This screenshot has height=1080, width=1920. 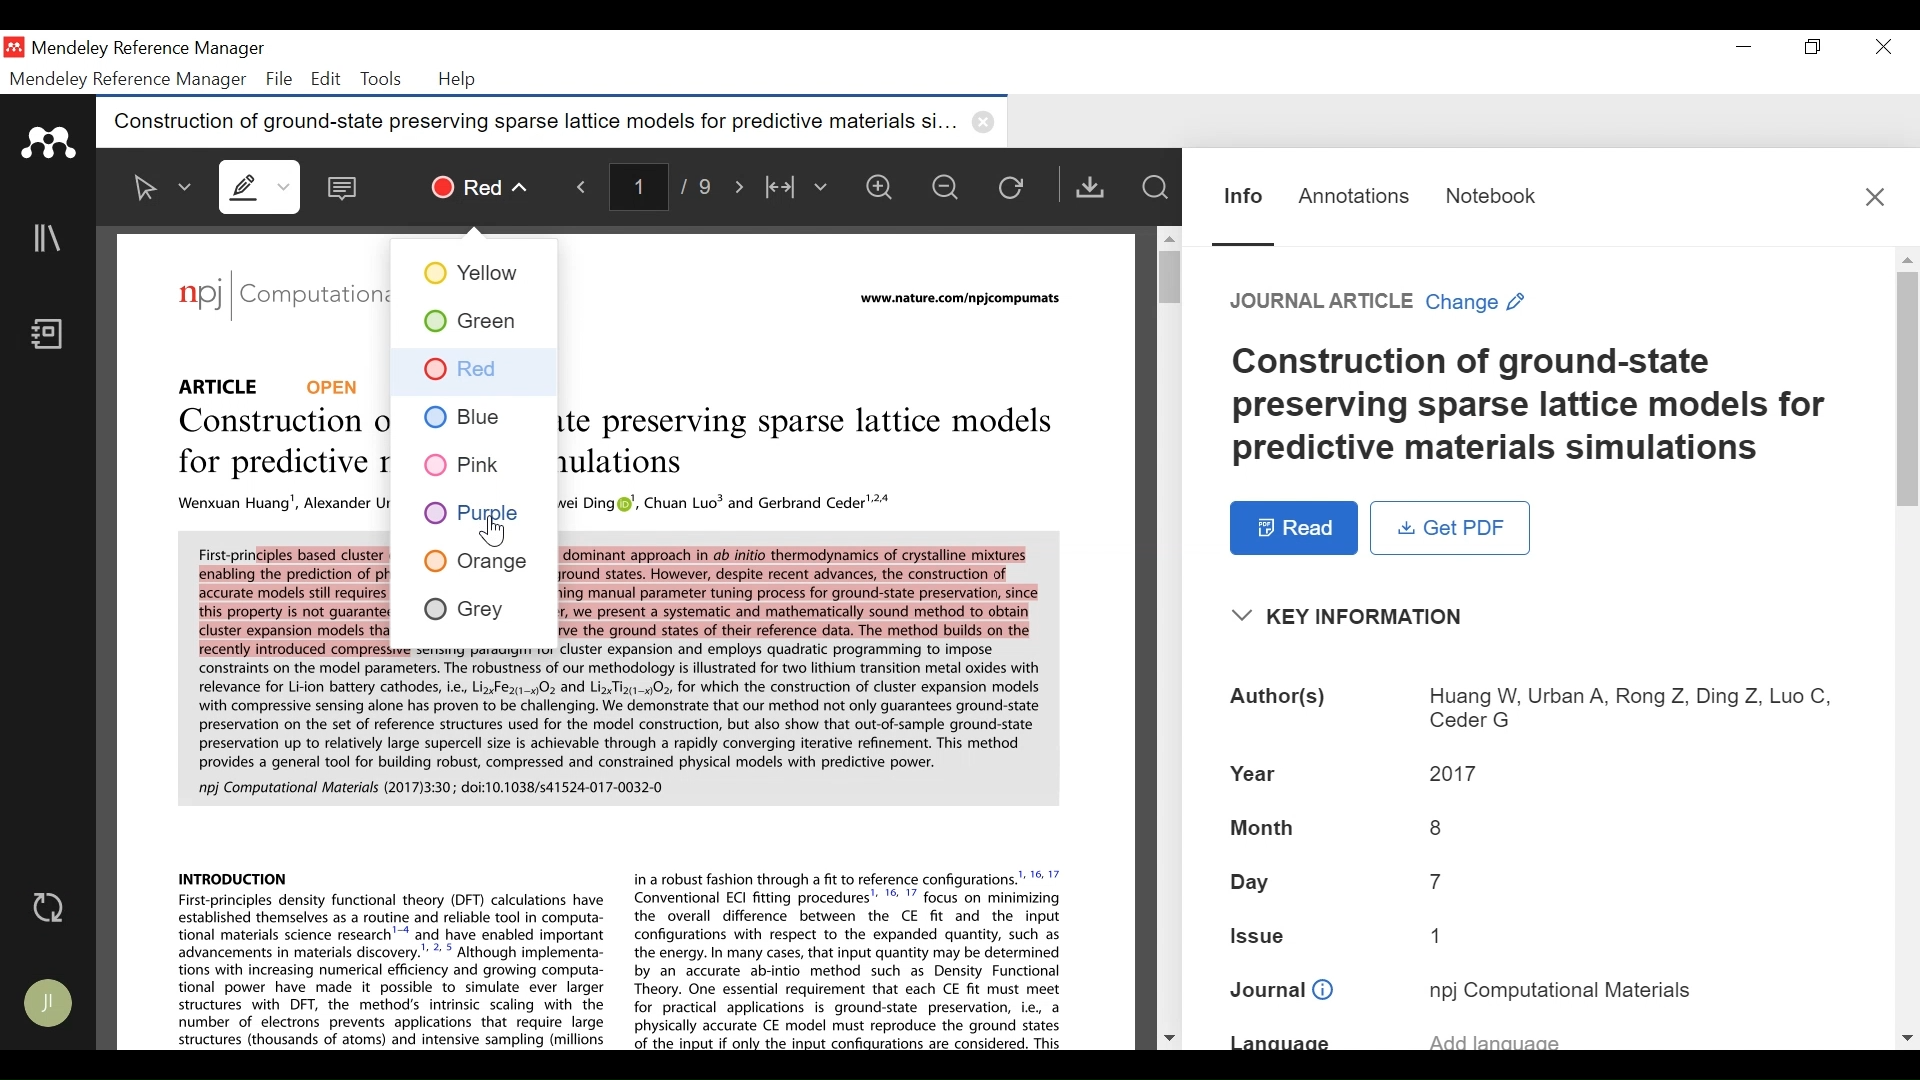 I want to click on minimize, so click(x=1744, y=47).